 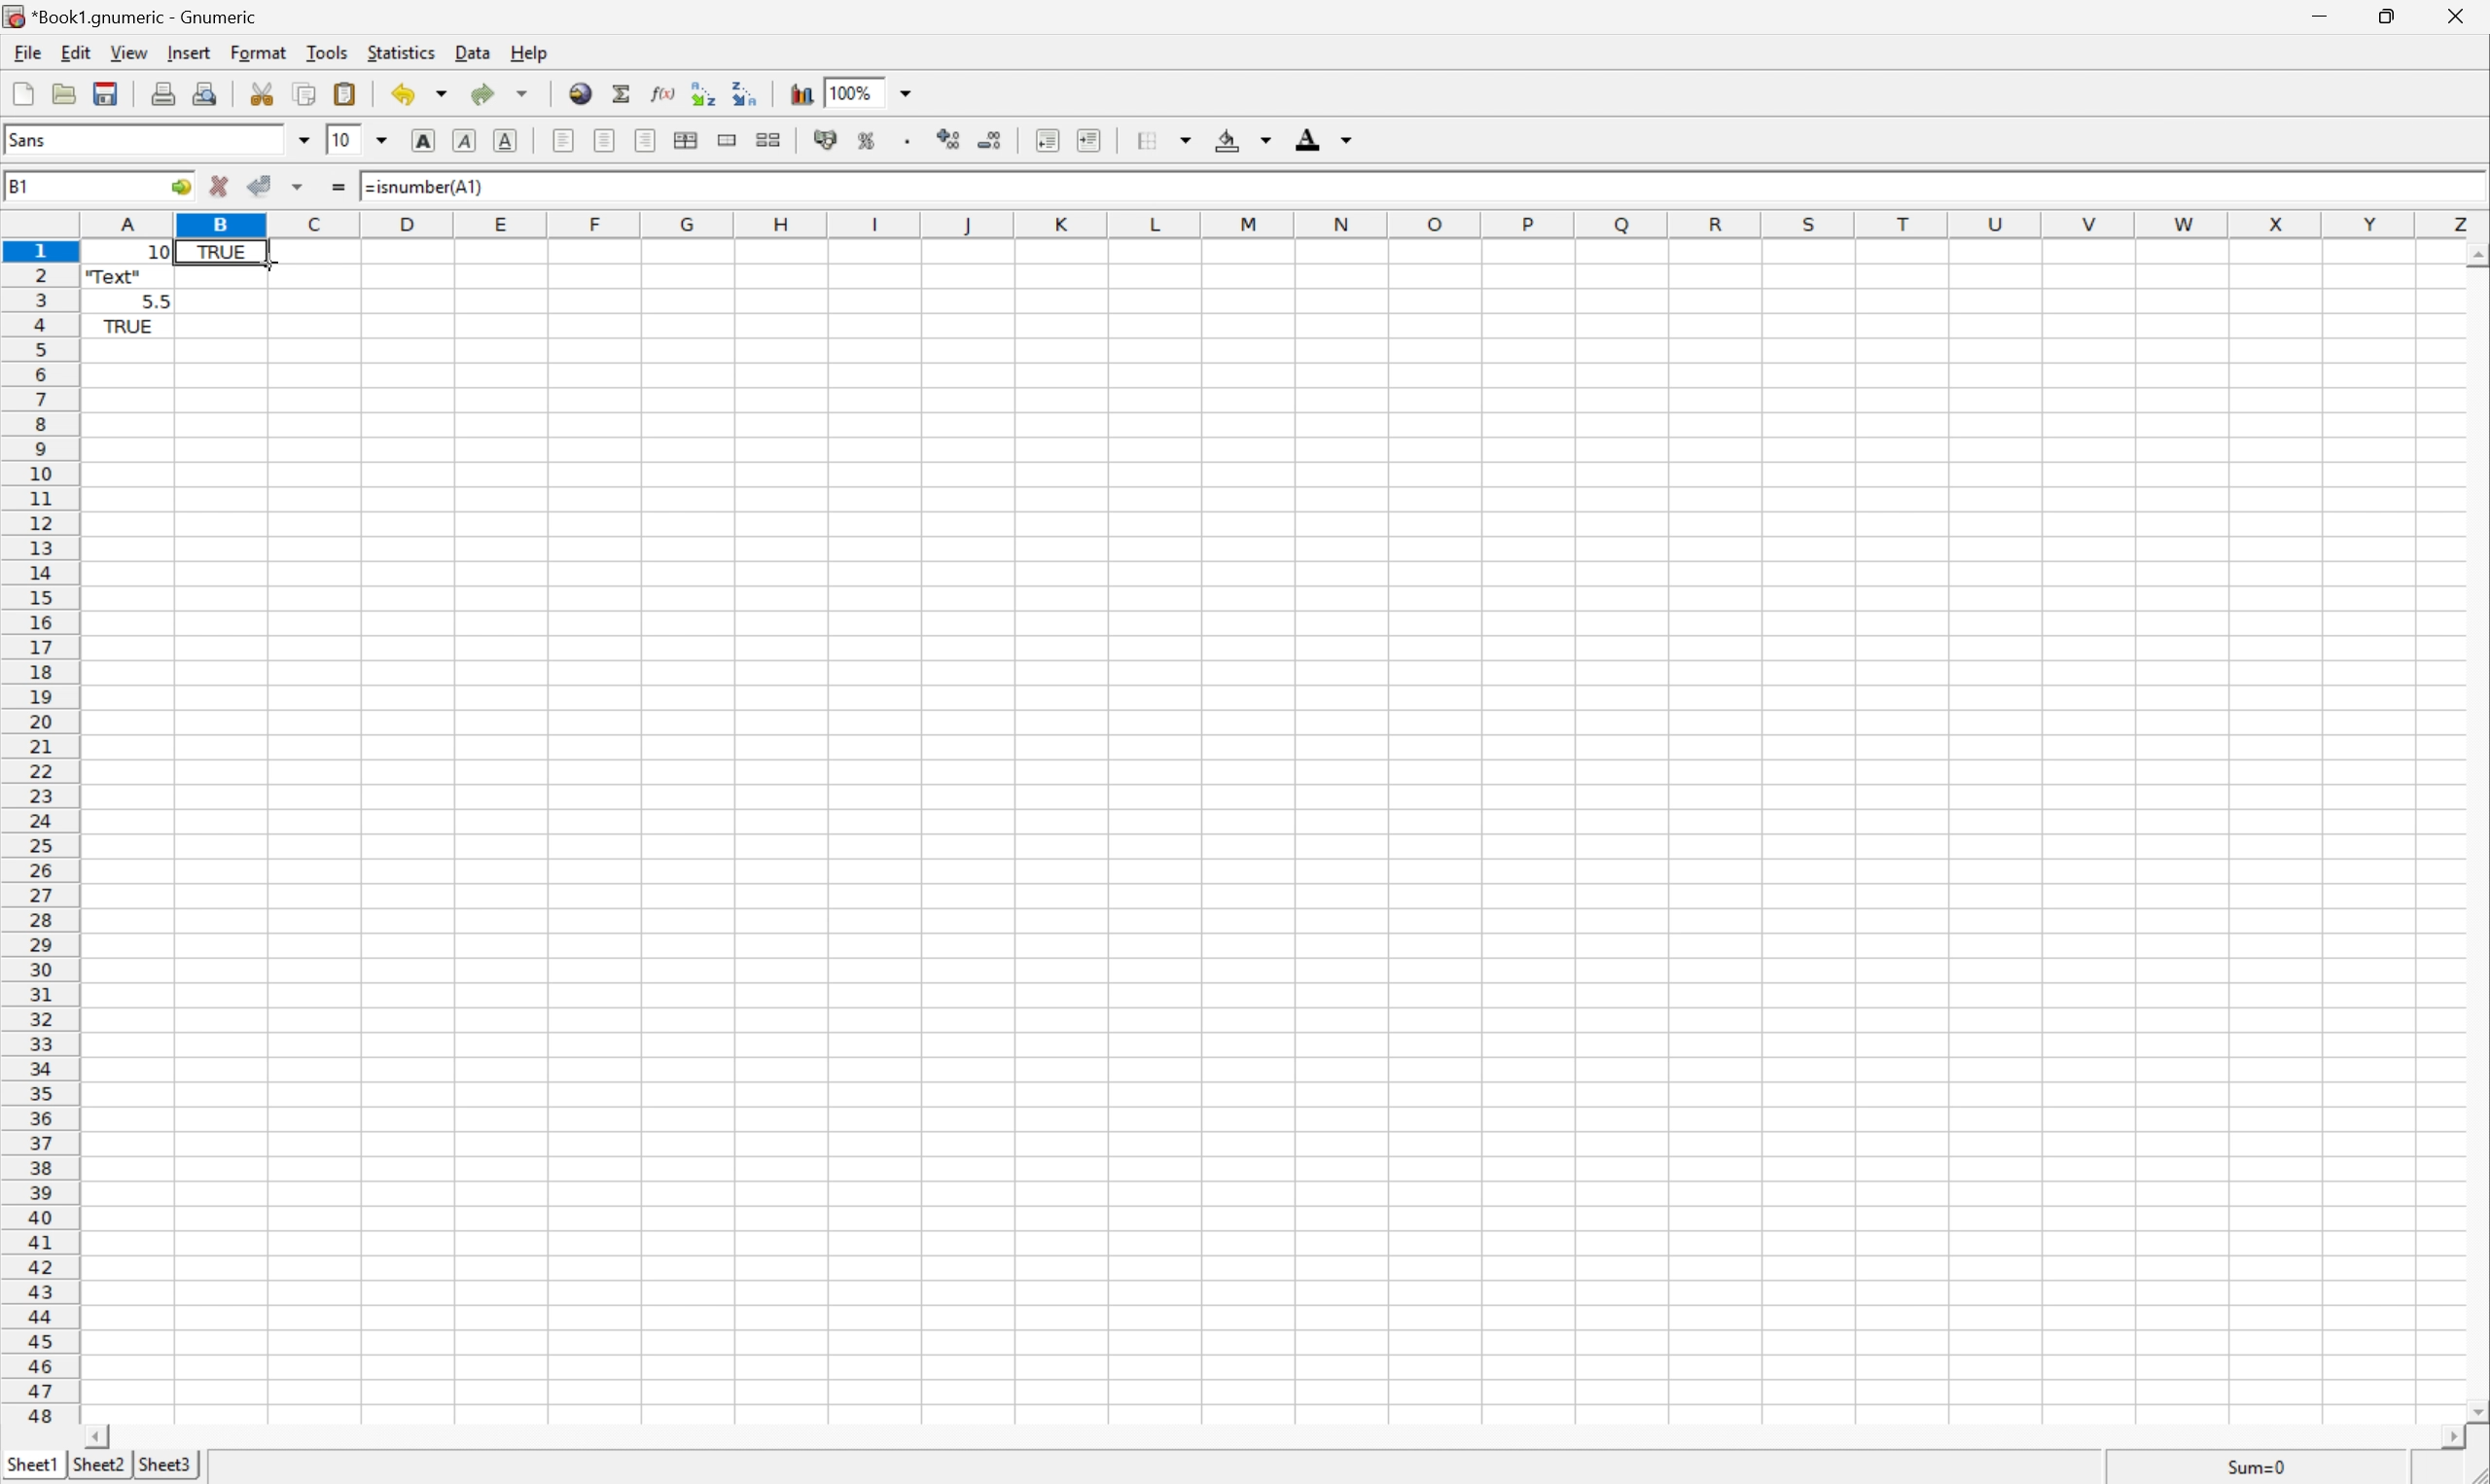 What do you see at coordinates (37, 836) in the screenshot?
I see `Row Numbers` at bounding box center [37, 836].